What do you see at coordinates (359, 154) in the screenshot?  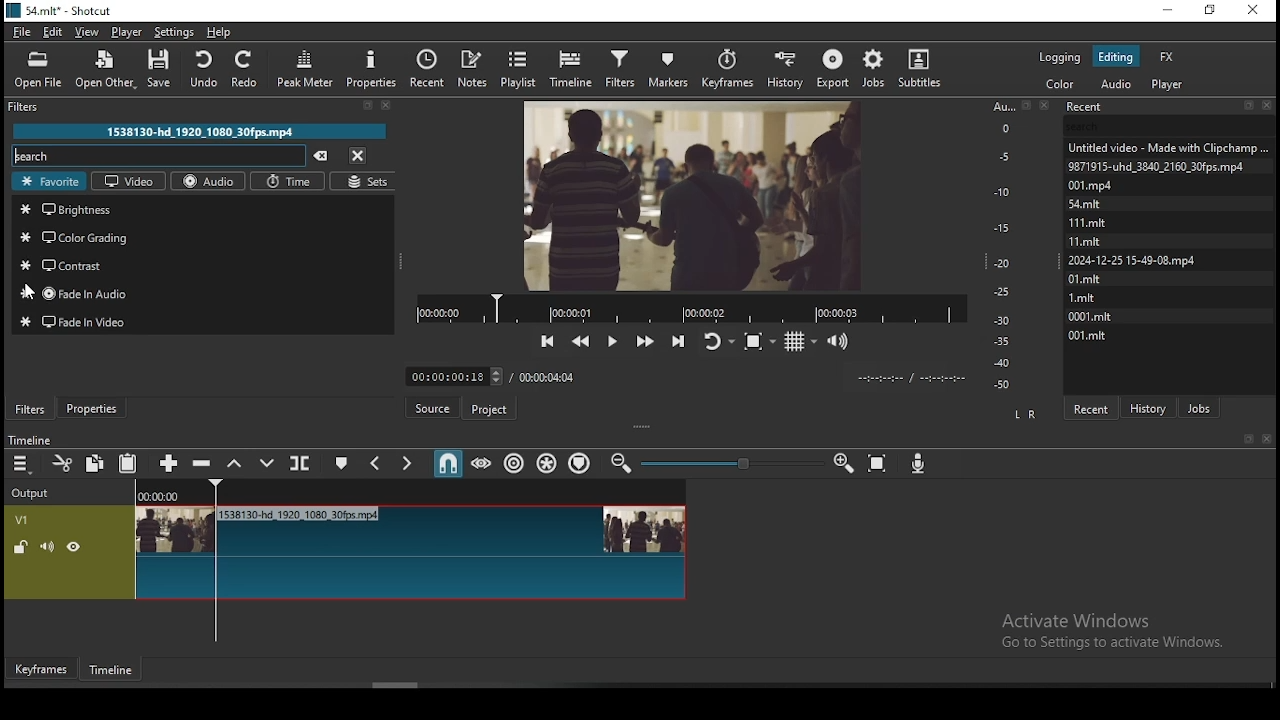 I see `close menu` at bounding box center [359, 154].